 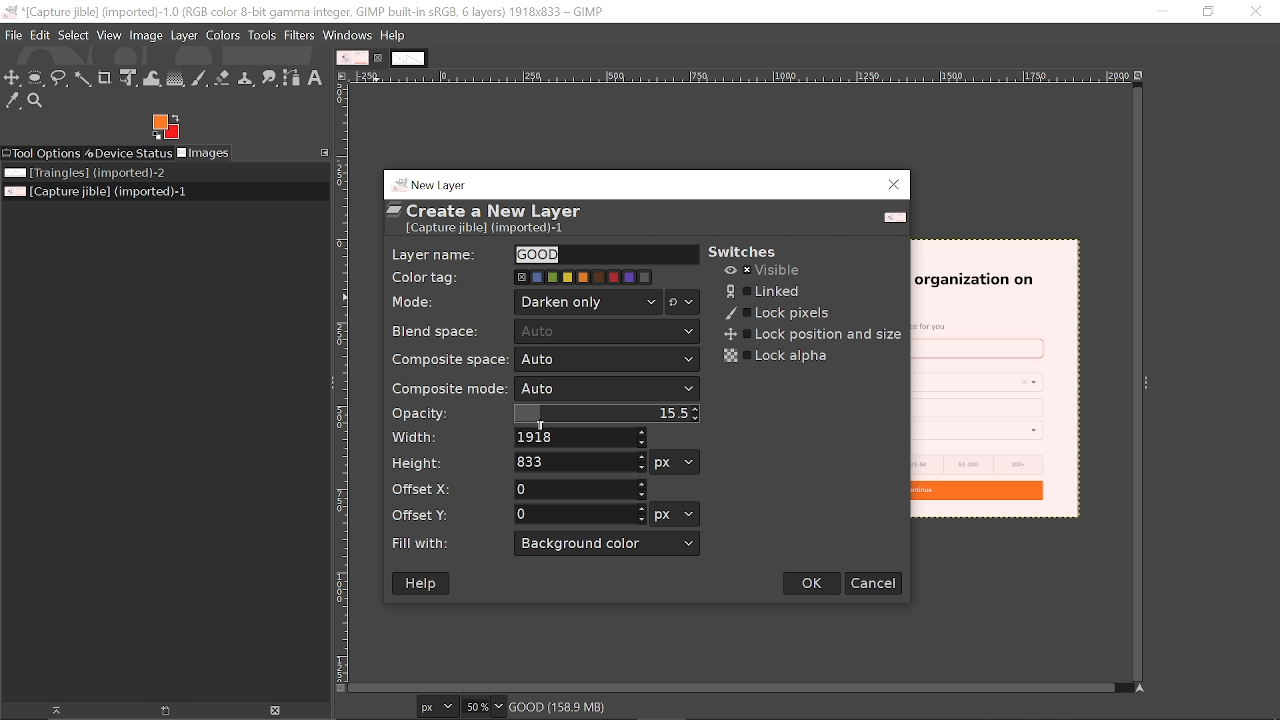 What do you see at coordinates (579, 488) in the screenshot?
I see `offset X` at bounding box center [579, 488].